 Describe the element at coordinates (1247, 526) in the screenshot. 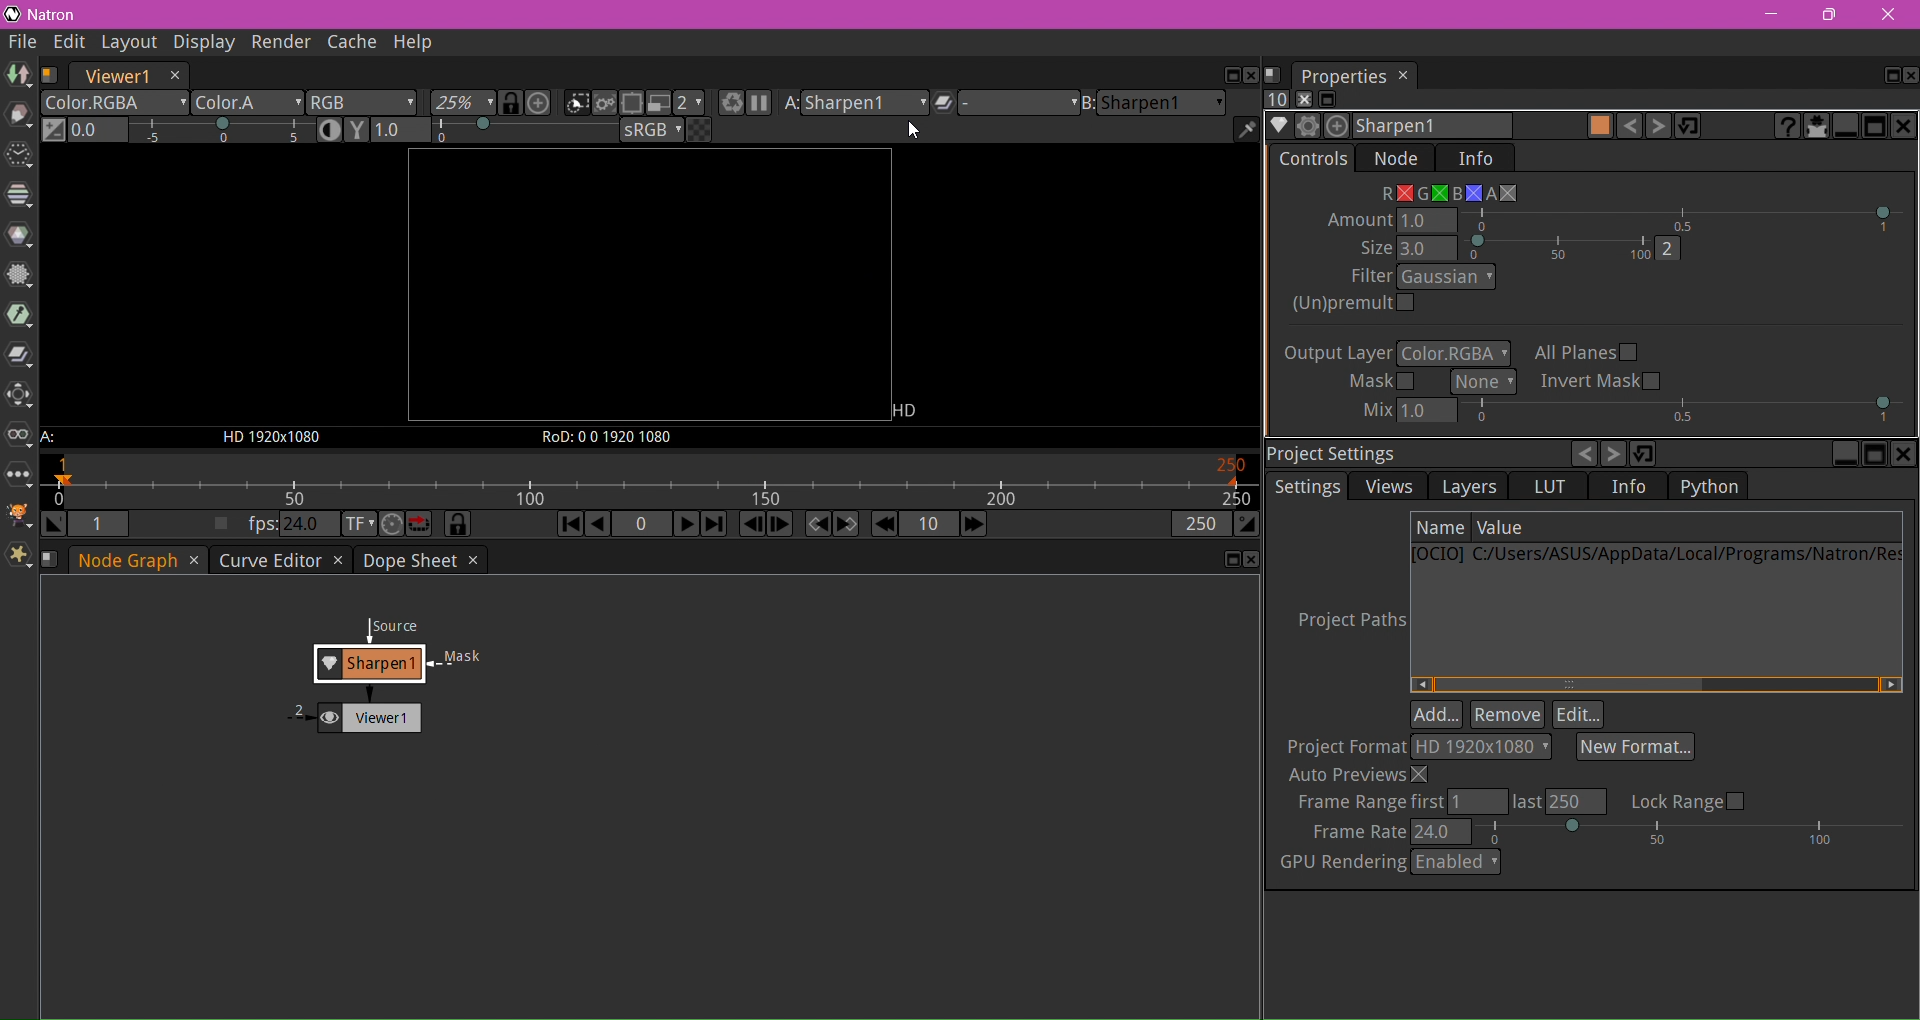

I see `Set the playback out point at the current frame` at that location.